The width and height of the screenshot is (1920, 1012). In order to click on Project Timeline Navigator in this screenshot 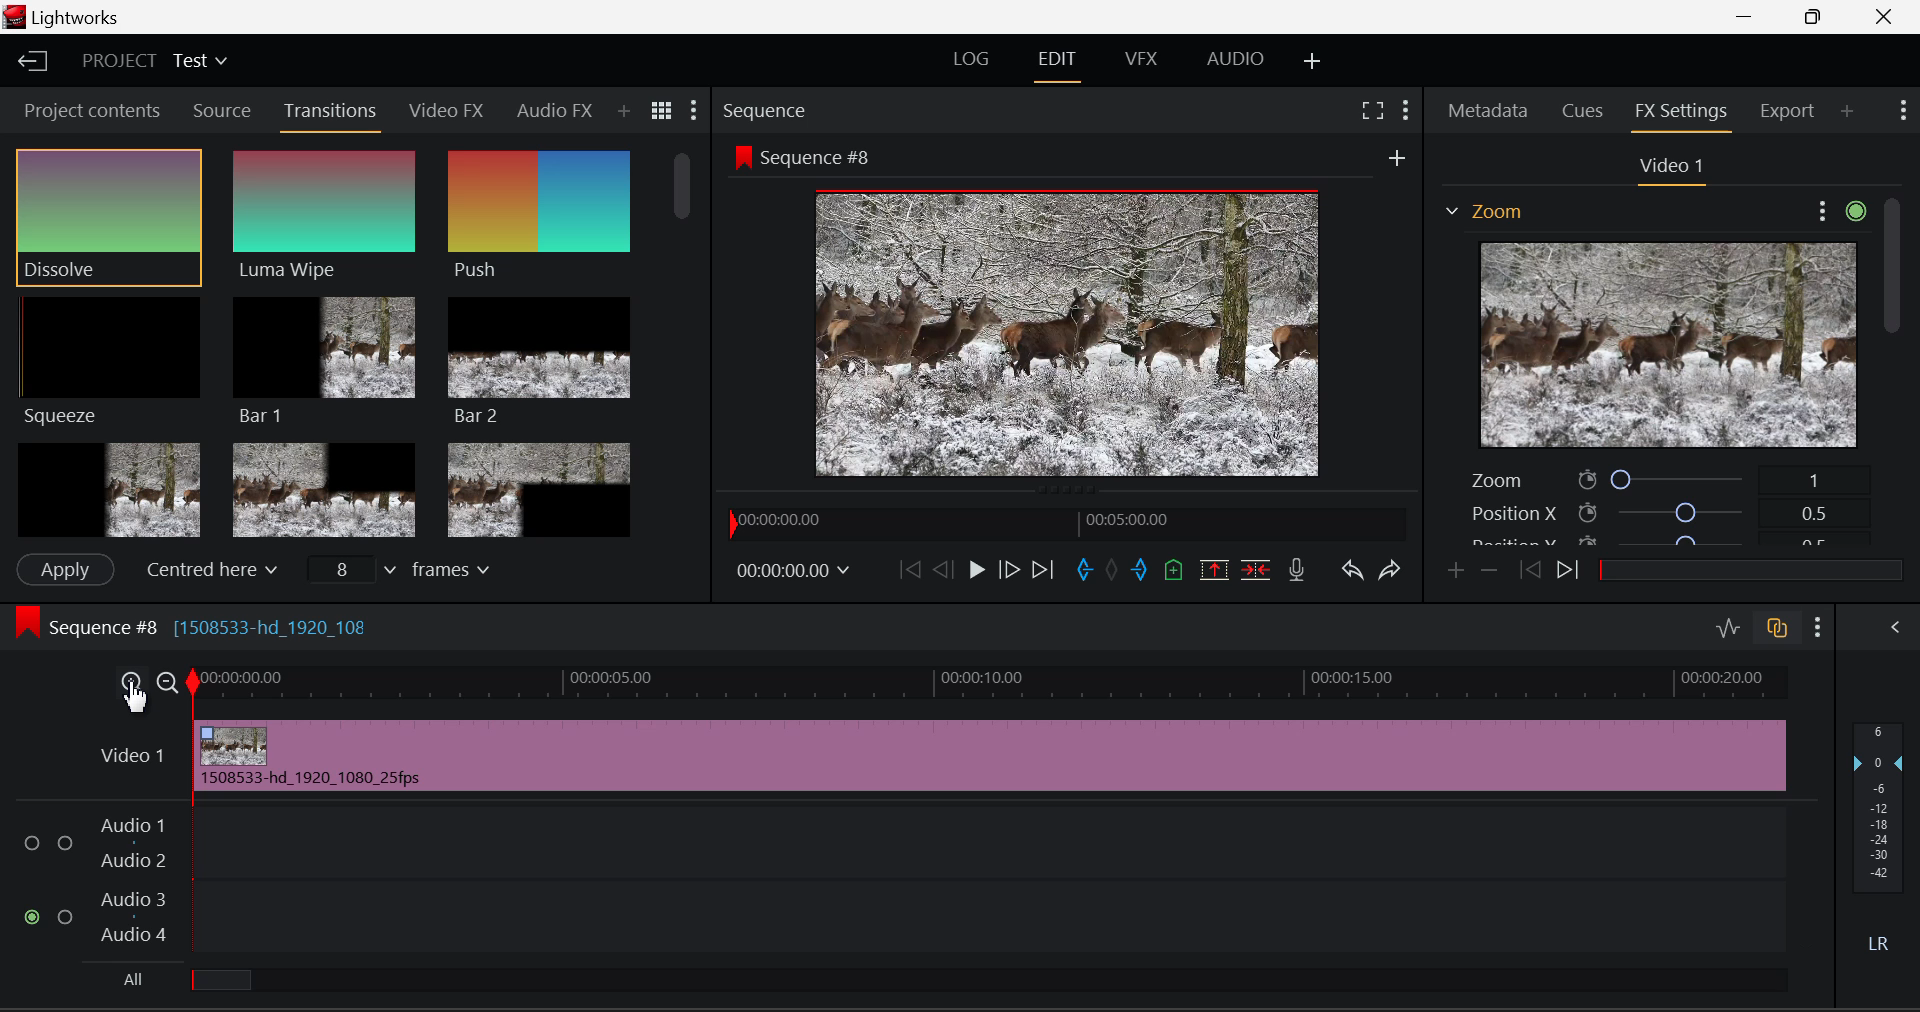, I will do `click(1063, 518)`.